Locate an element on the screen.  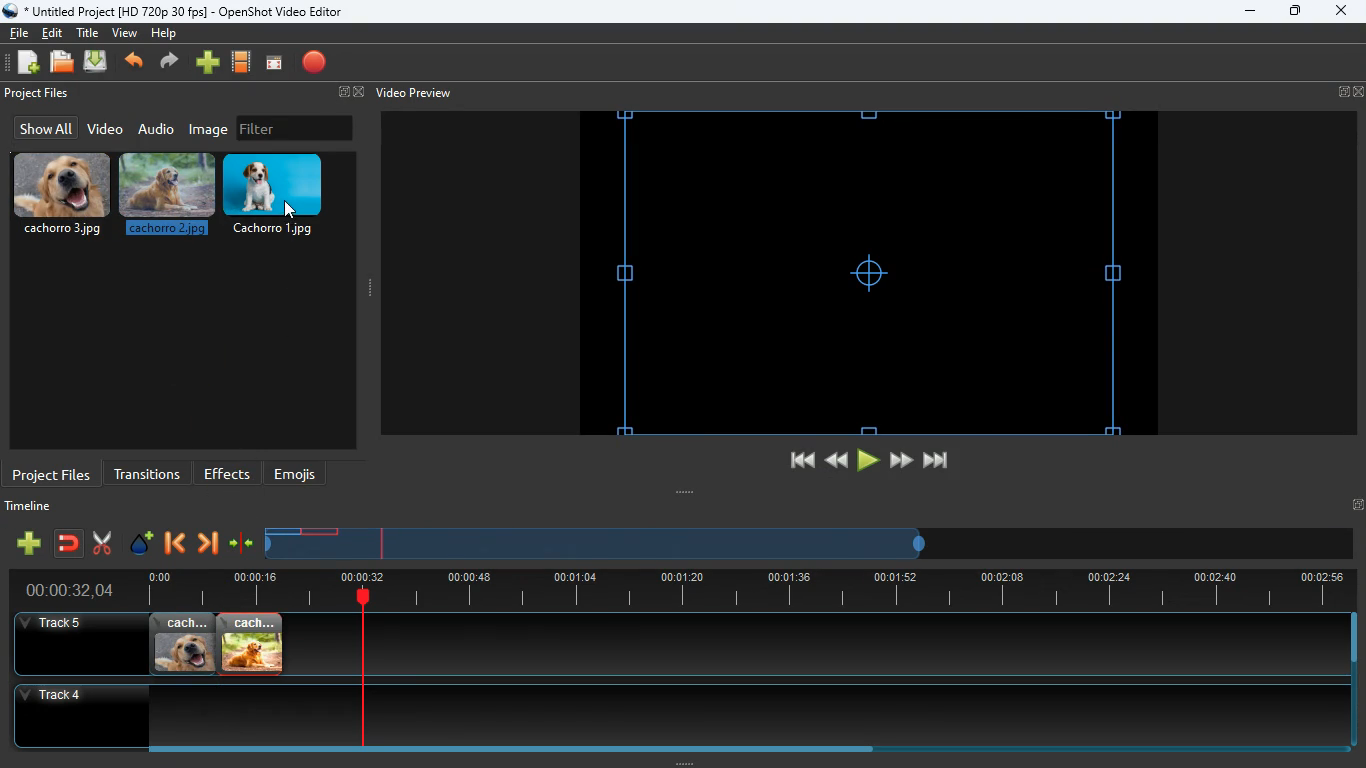
add is located at coordinates (208, 63).